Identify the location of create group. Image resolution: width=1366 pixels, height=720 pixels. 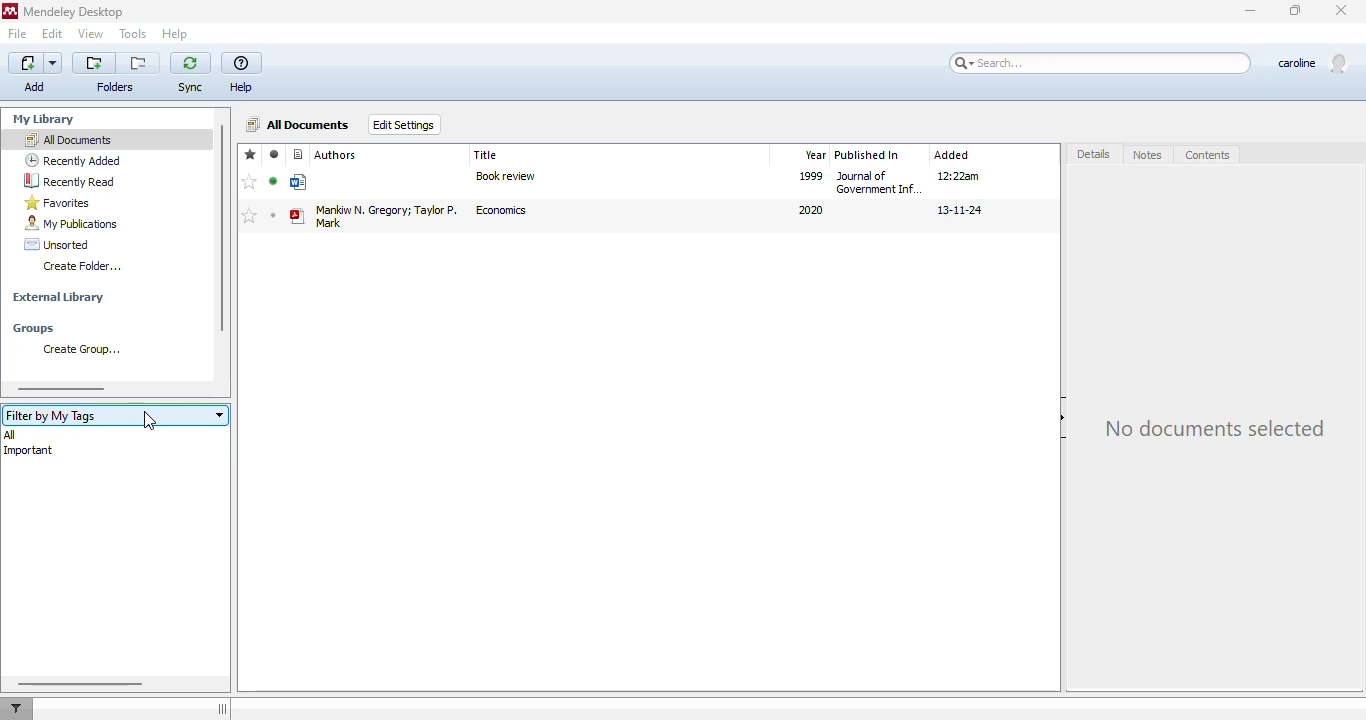
(77, 349).